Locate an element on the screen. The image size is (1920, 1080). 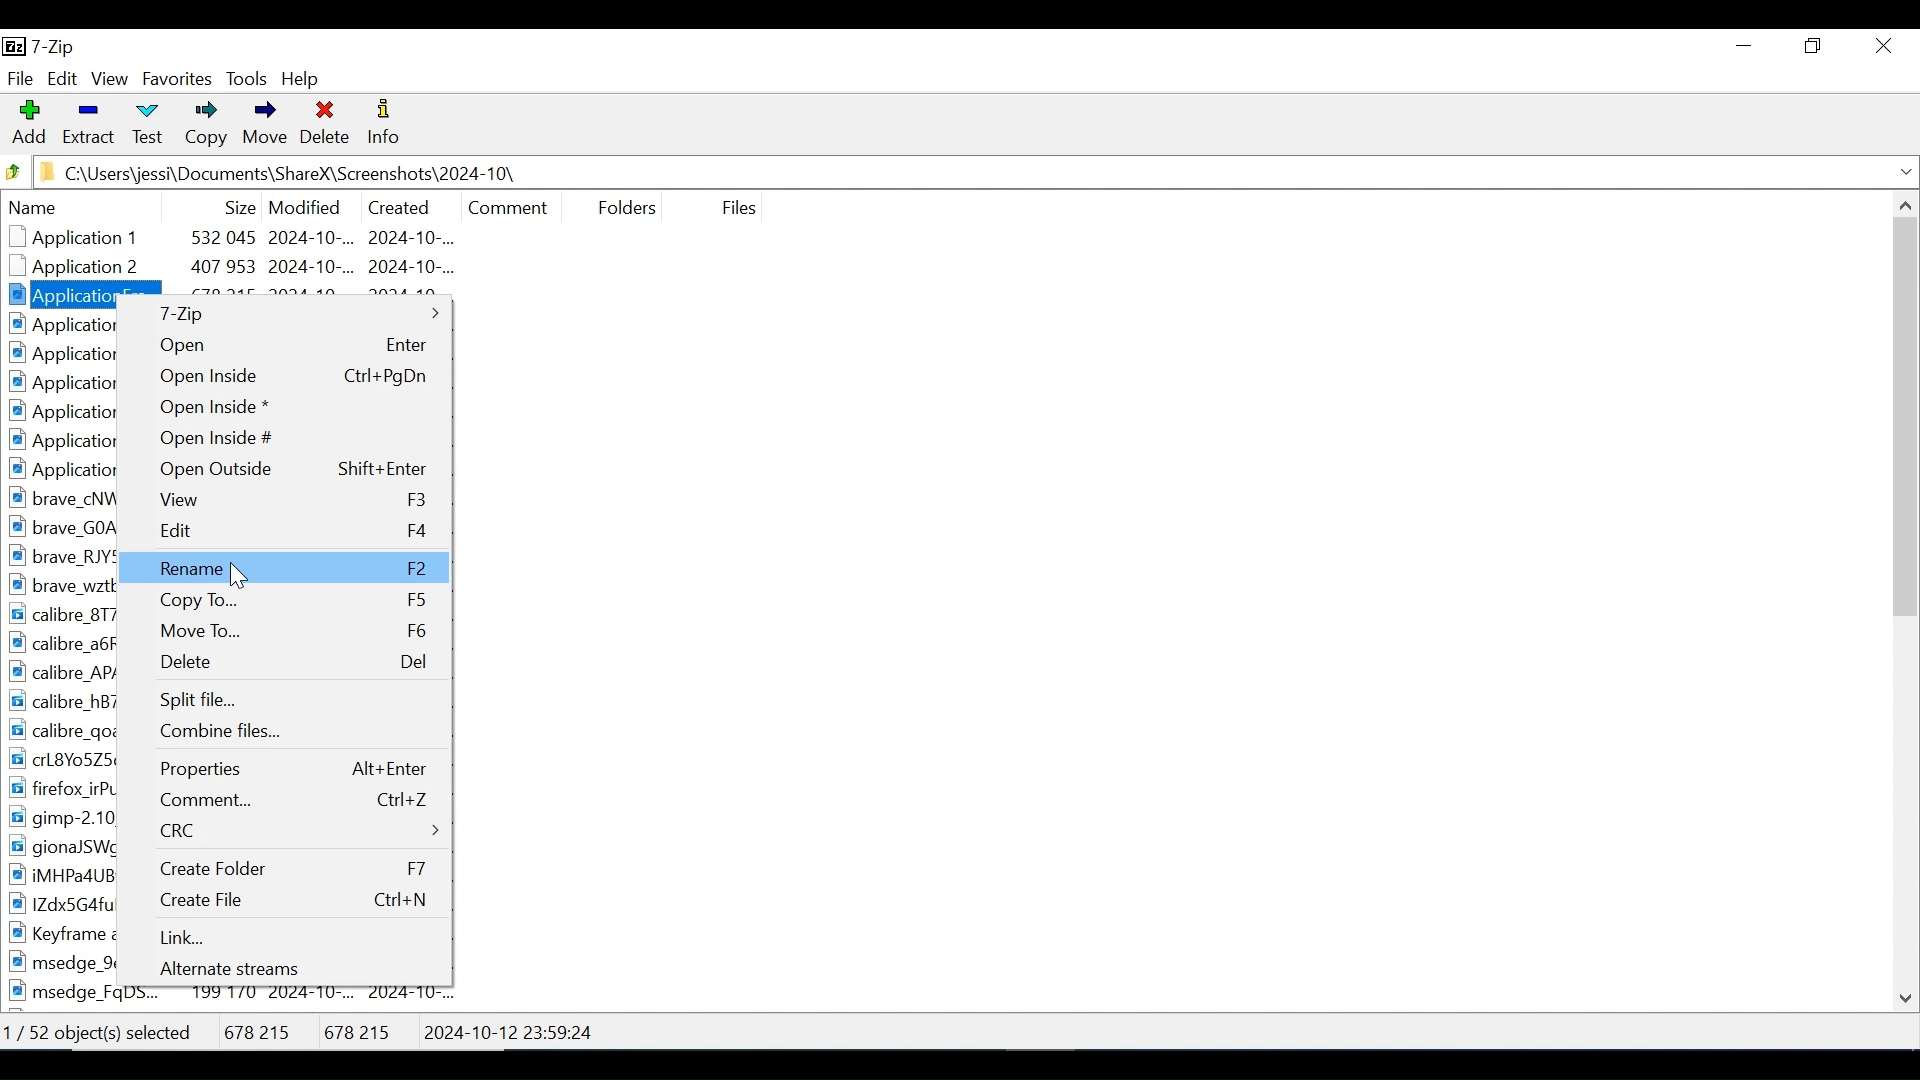
Edit is located at coordinates (62, 79).